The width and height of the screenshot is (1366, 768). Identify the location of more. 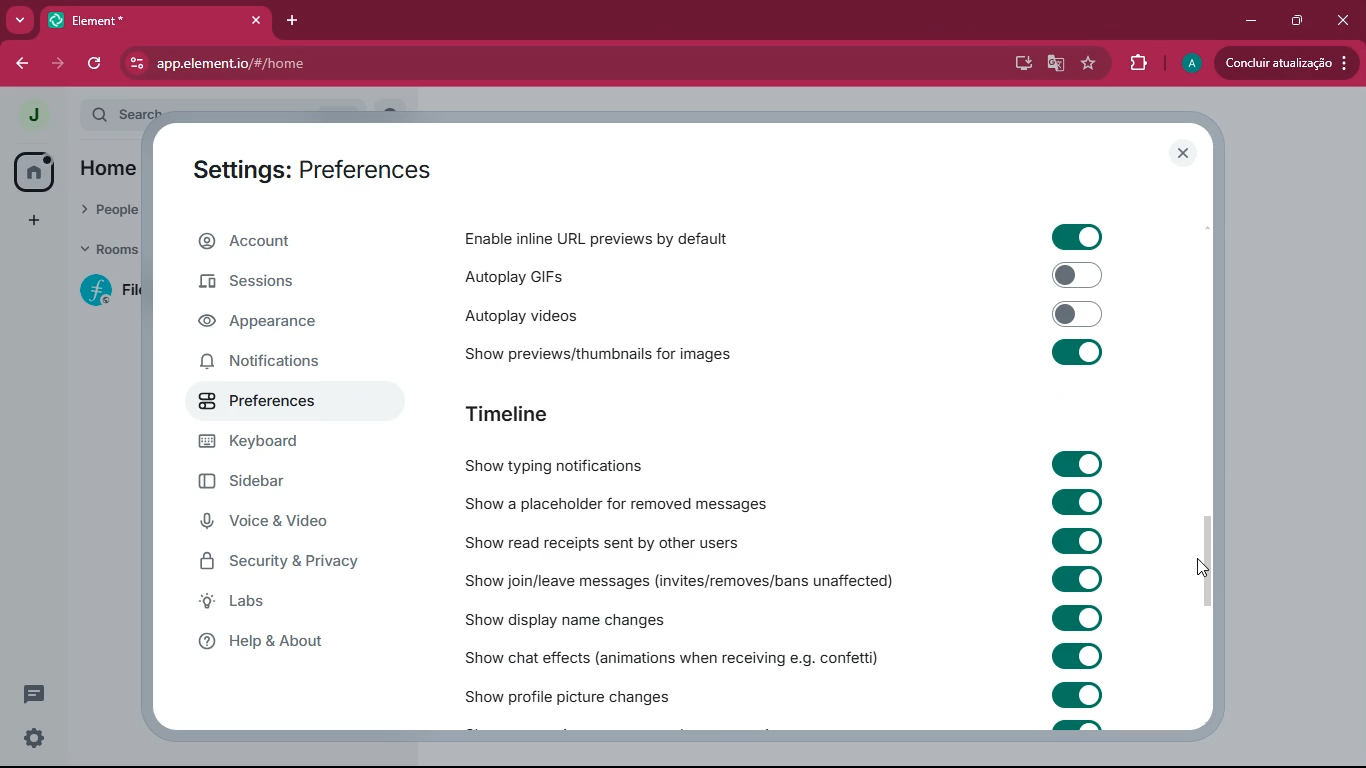
(32, 218).